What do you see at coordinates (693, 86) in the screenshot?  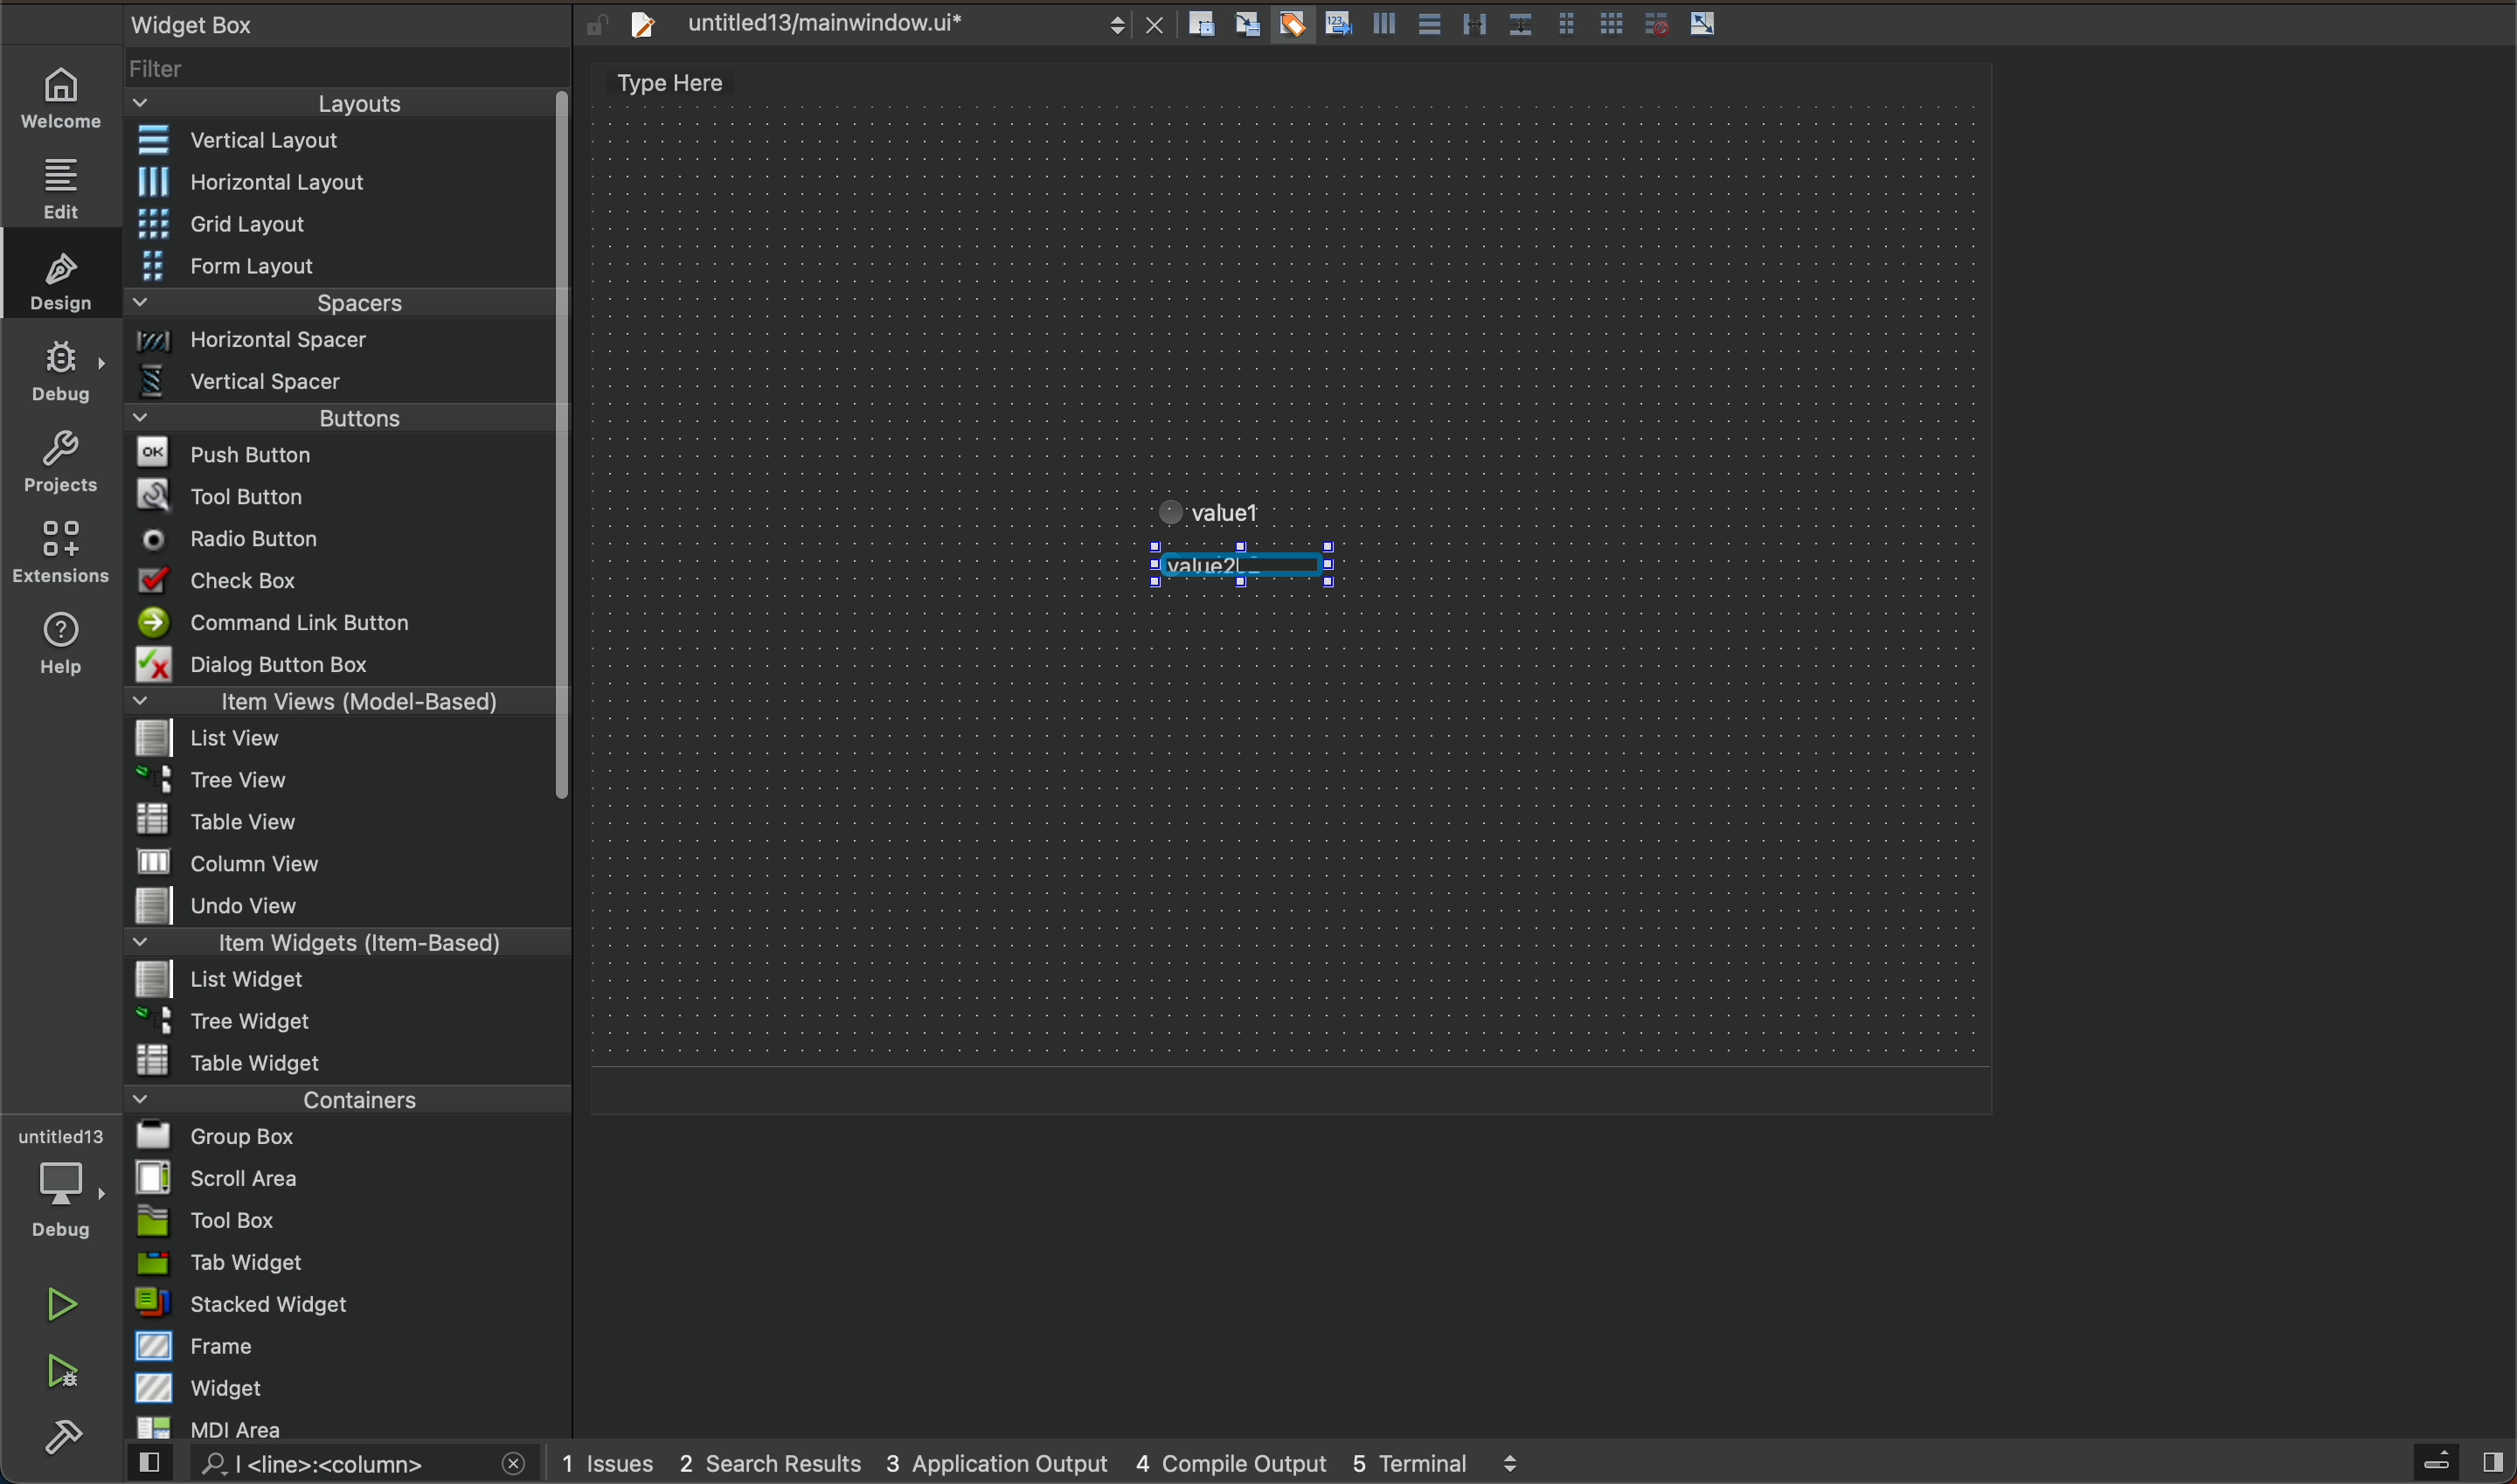 I see `type here` at bounding box center [693, 86].